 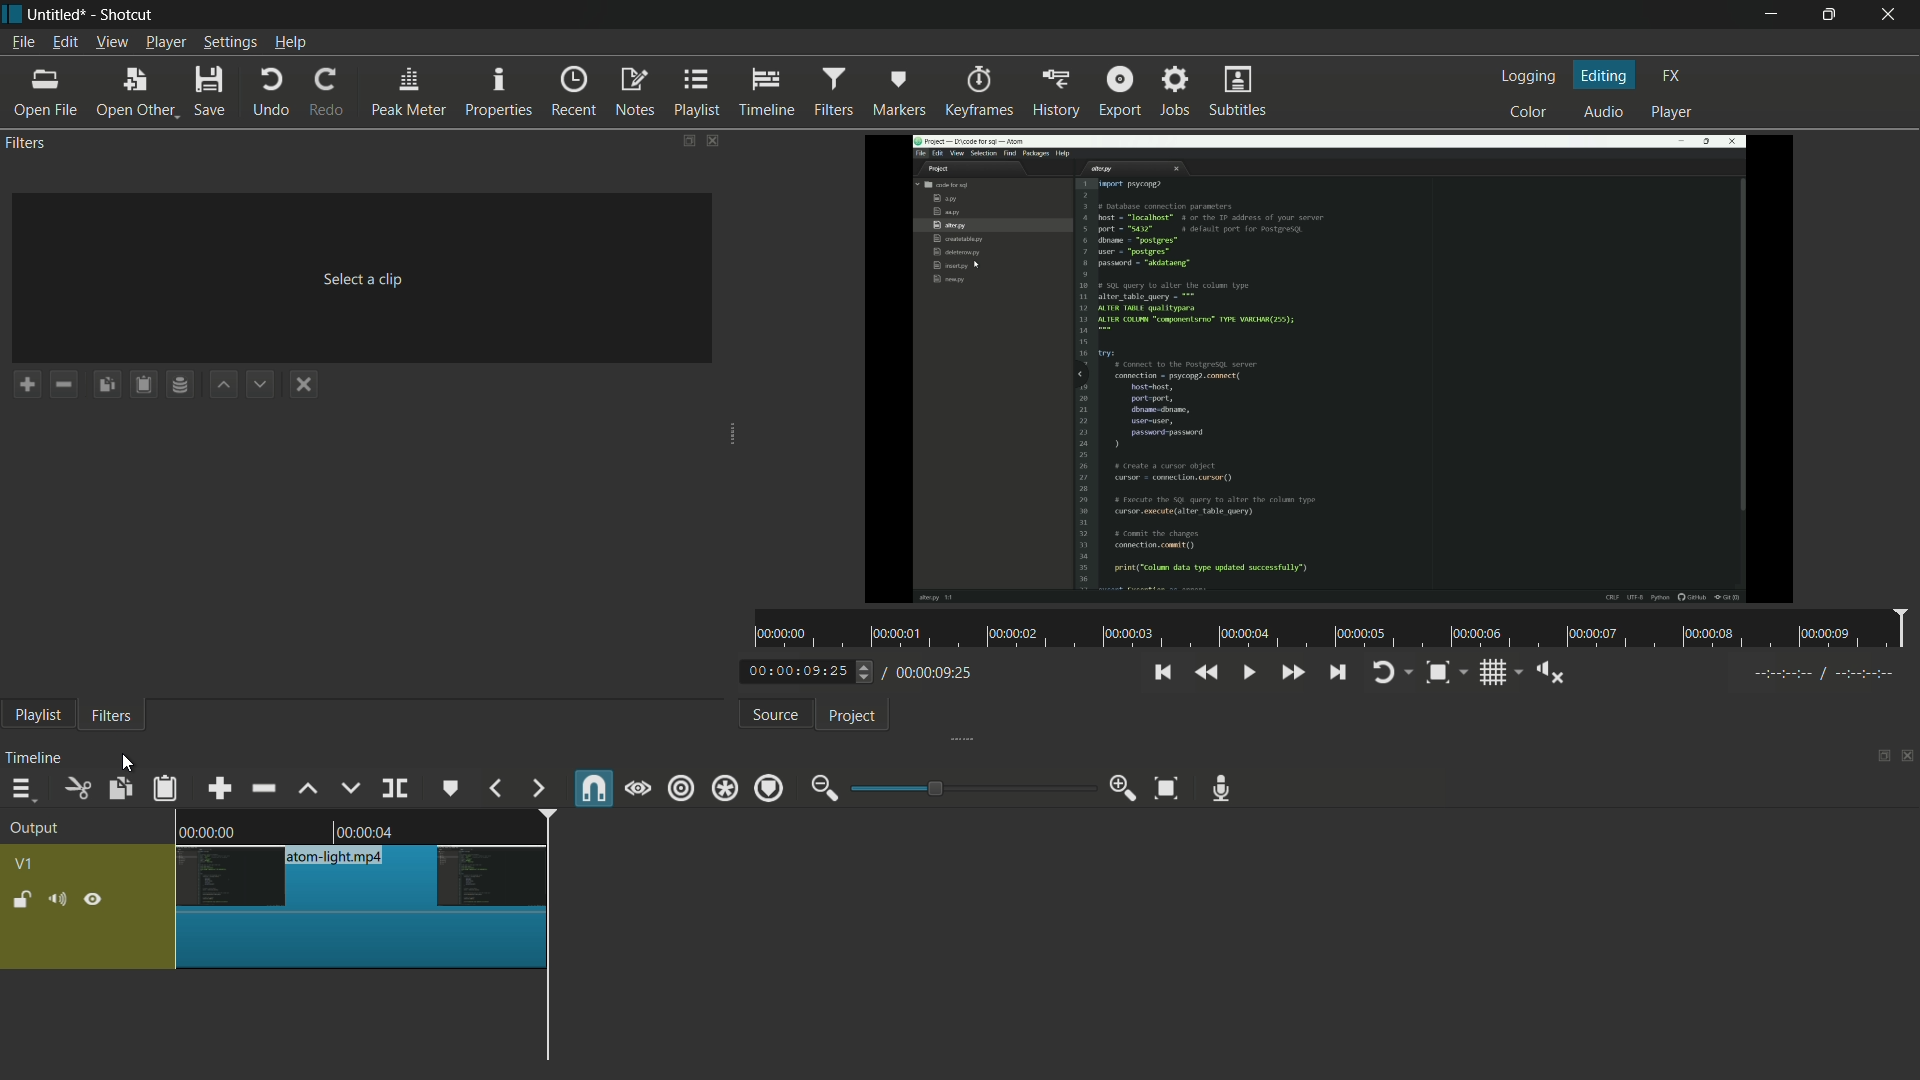 I want to click on app name, so click(x=128, y=15).